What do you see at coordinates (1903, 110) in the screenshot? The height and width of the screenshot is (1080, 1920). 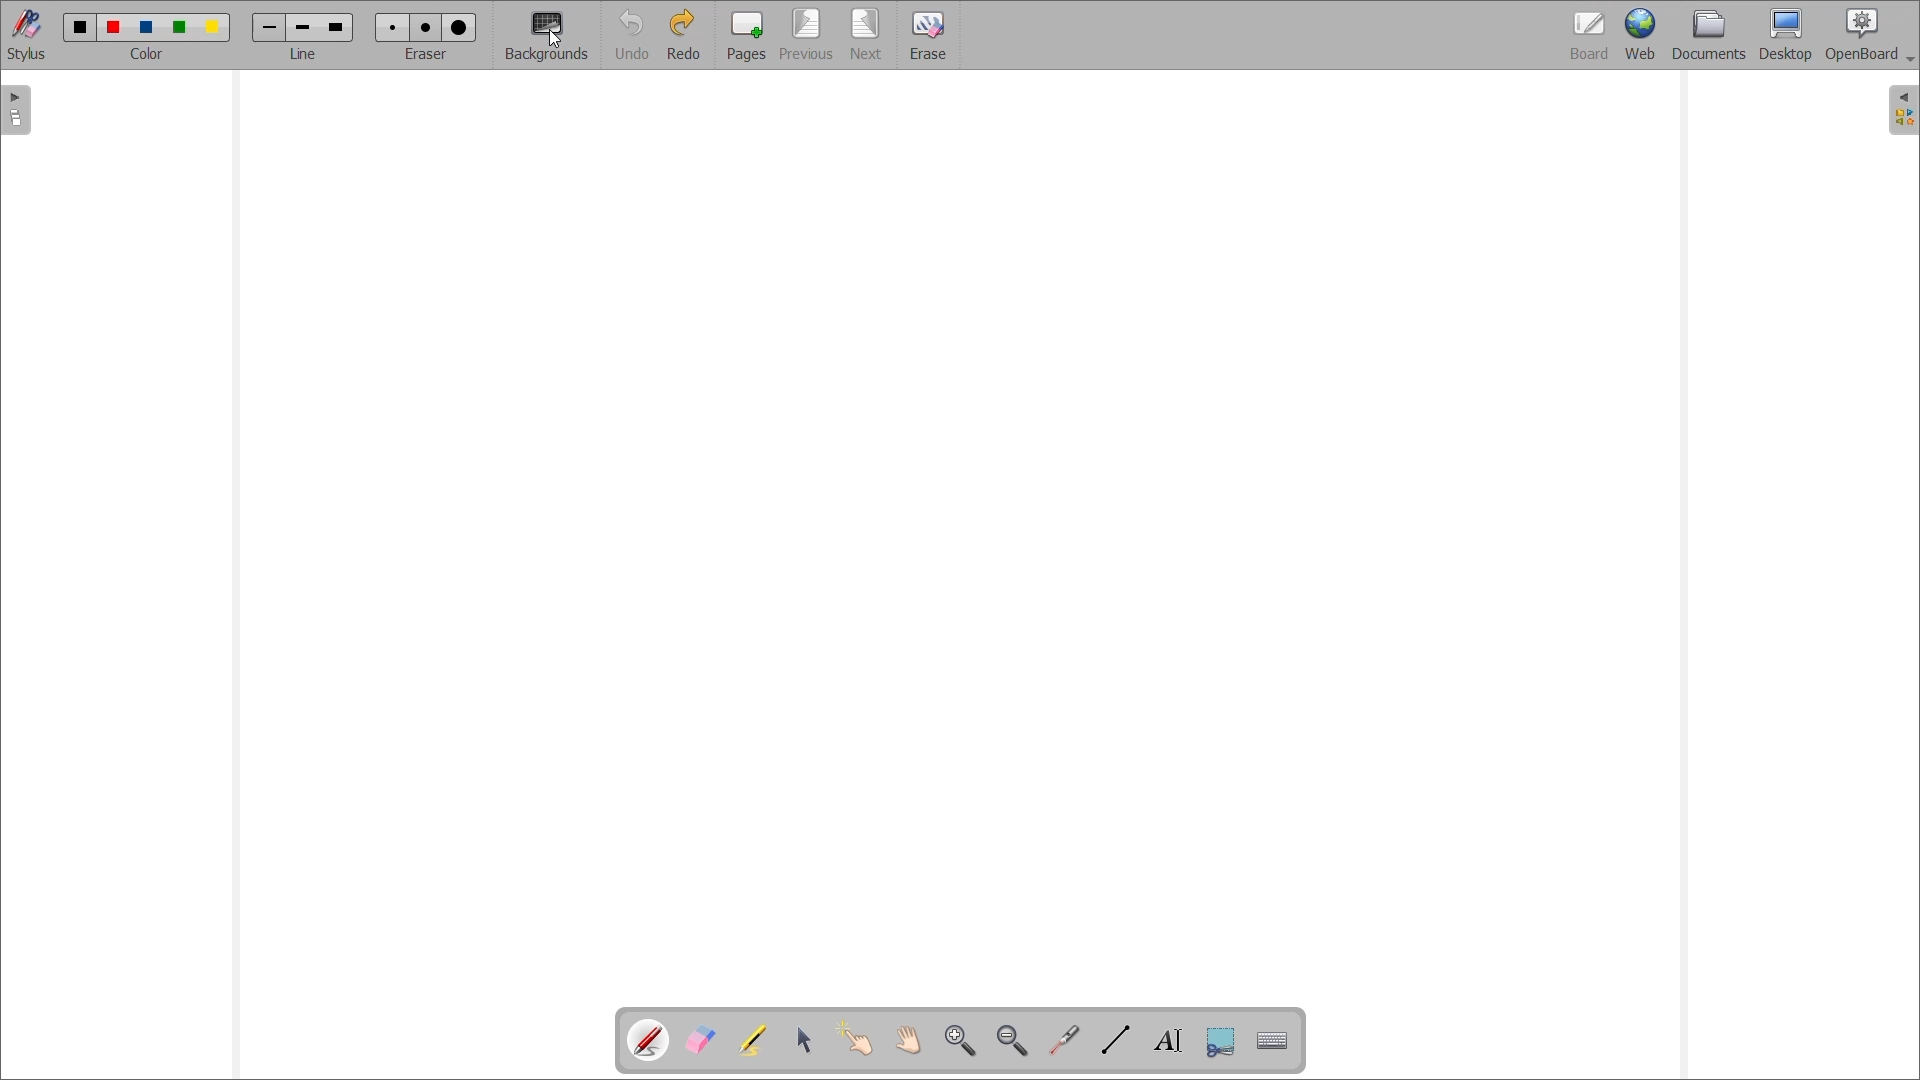 I see `Expand right sidebar` at bounding box center [1903, 110].